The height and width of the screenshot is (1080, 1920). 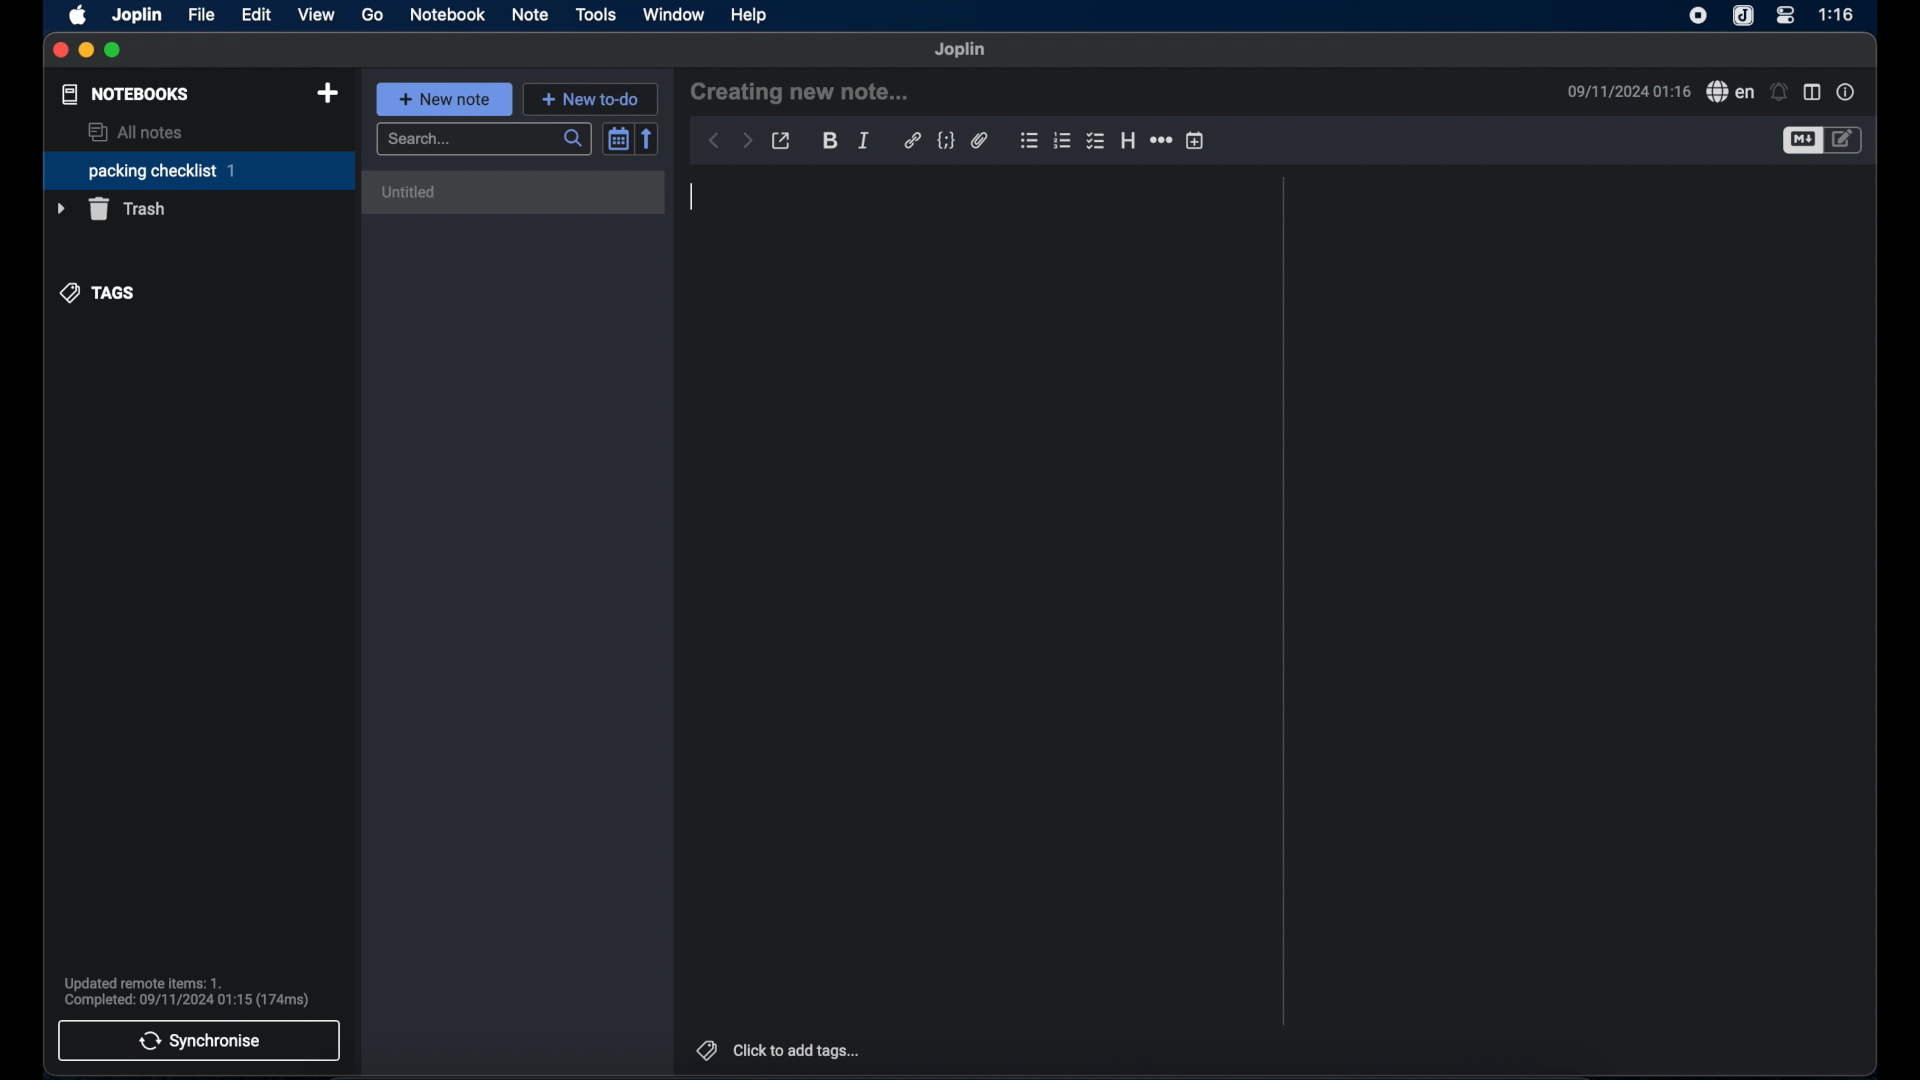 What do you see at coordinates (317, 14) in the screenshot?
I see `view` at bounding box center [317, 14].